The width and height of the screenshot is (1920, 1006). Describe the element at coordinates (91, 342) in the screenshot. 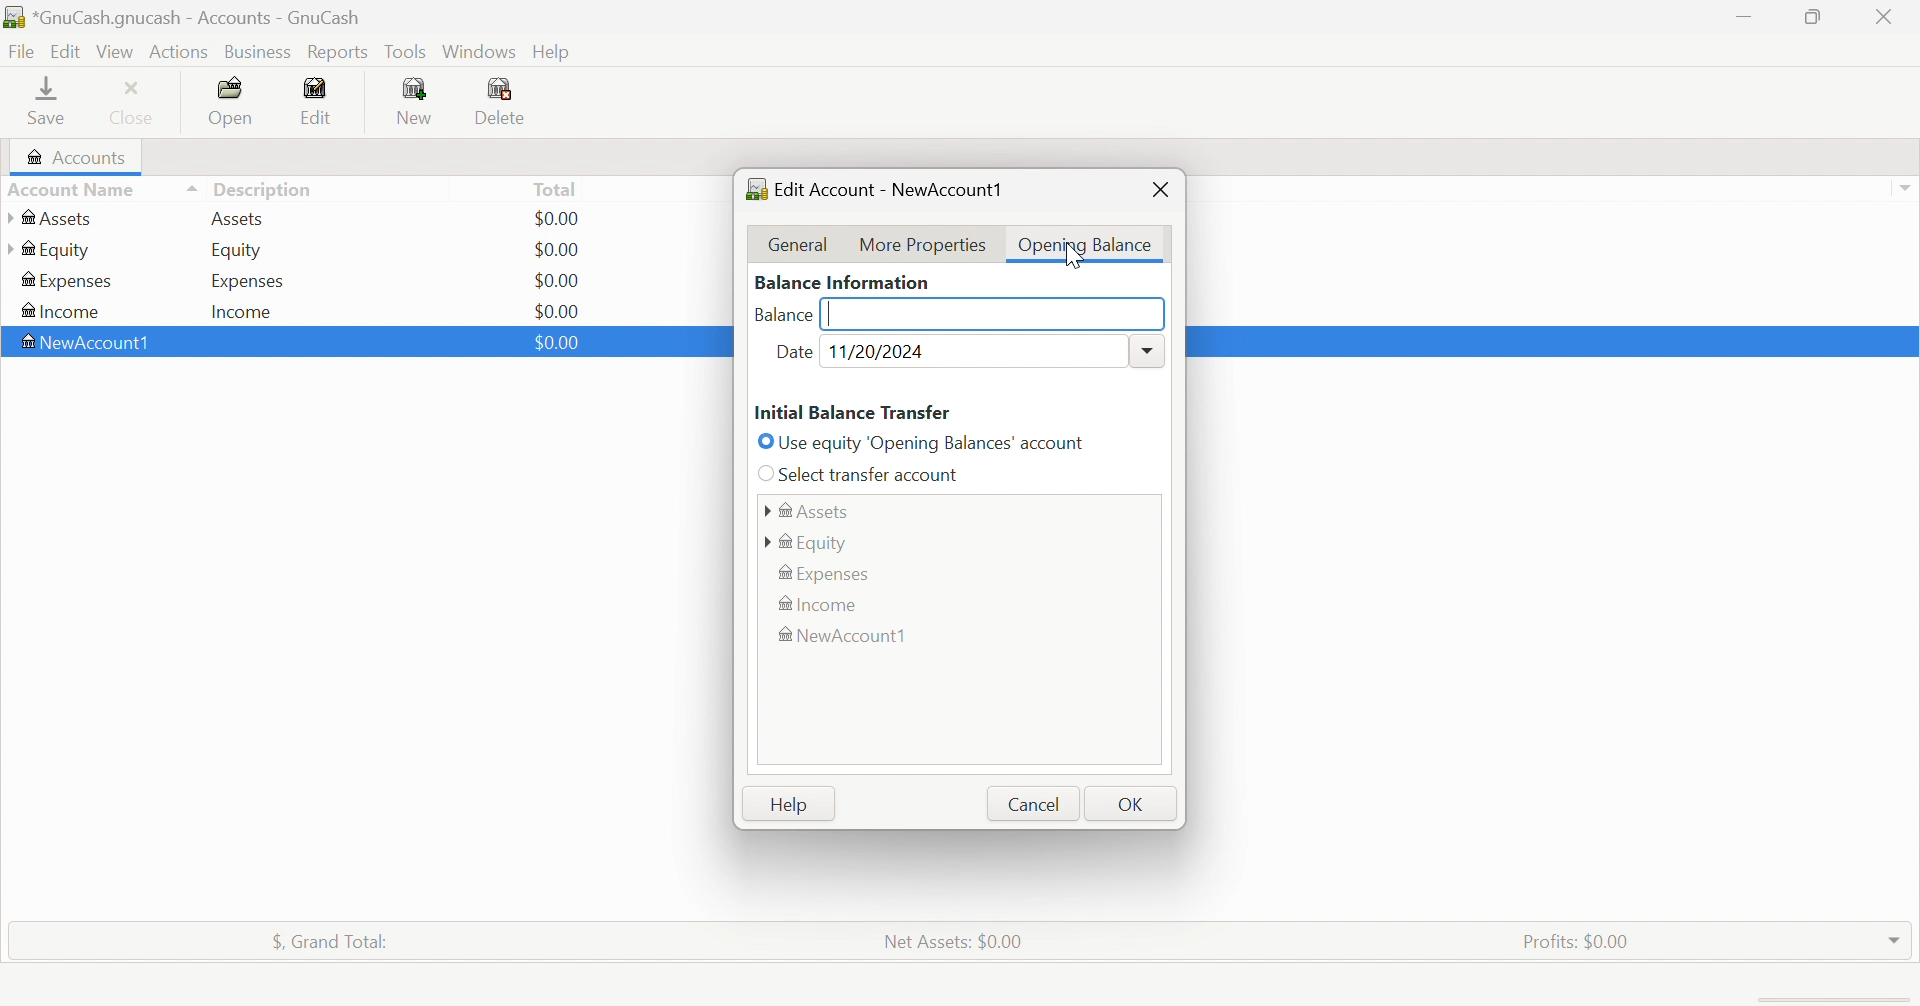

I see `NewAccount1` at that location.